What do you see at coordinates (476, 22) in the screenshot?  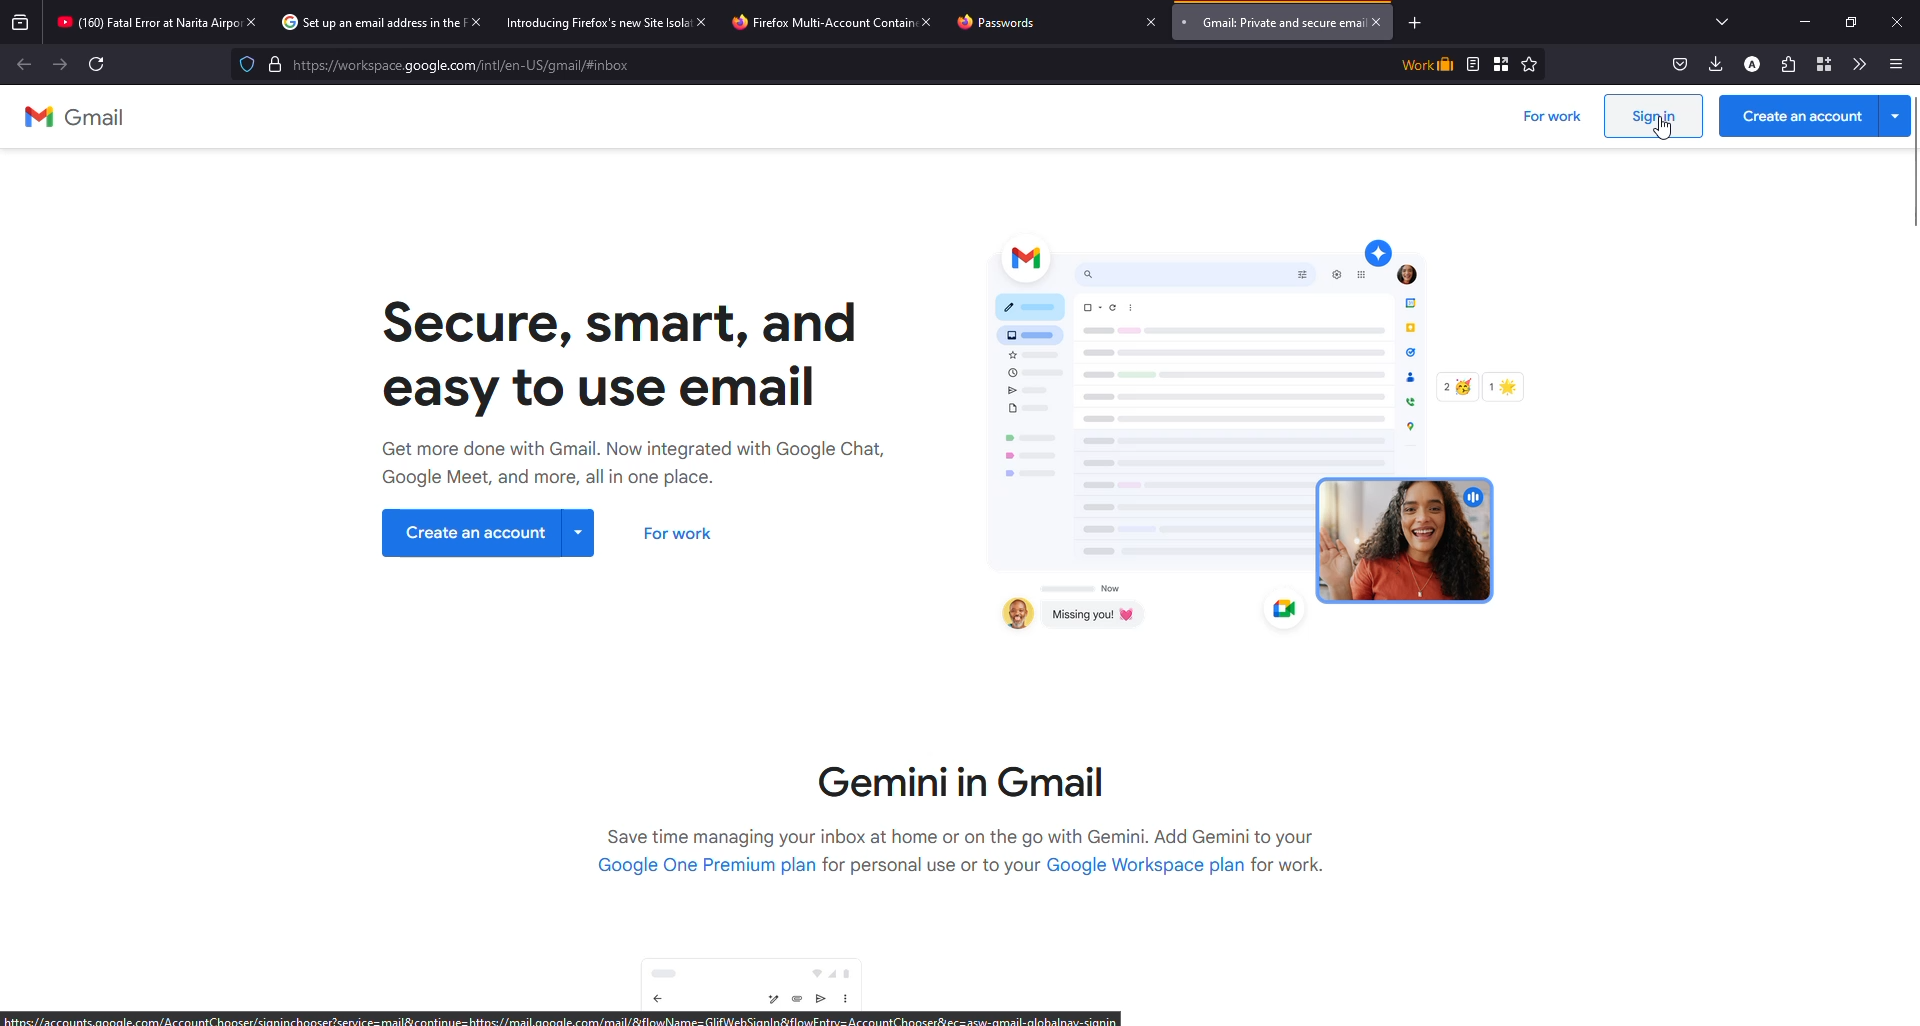 I see `close` at bounding box center [476, 22].